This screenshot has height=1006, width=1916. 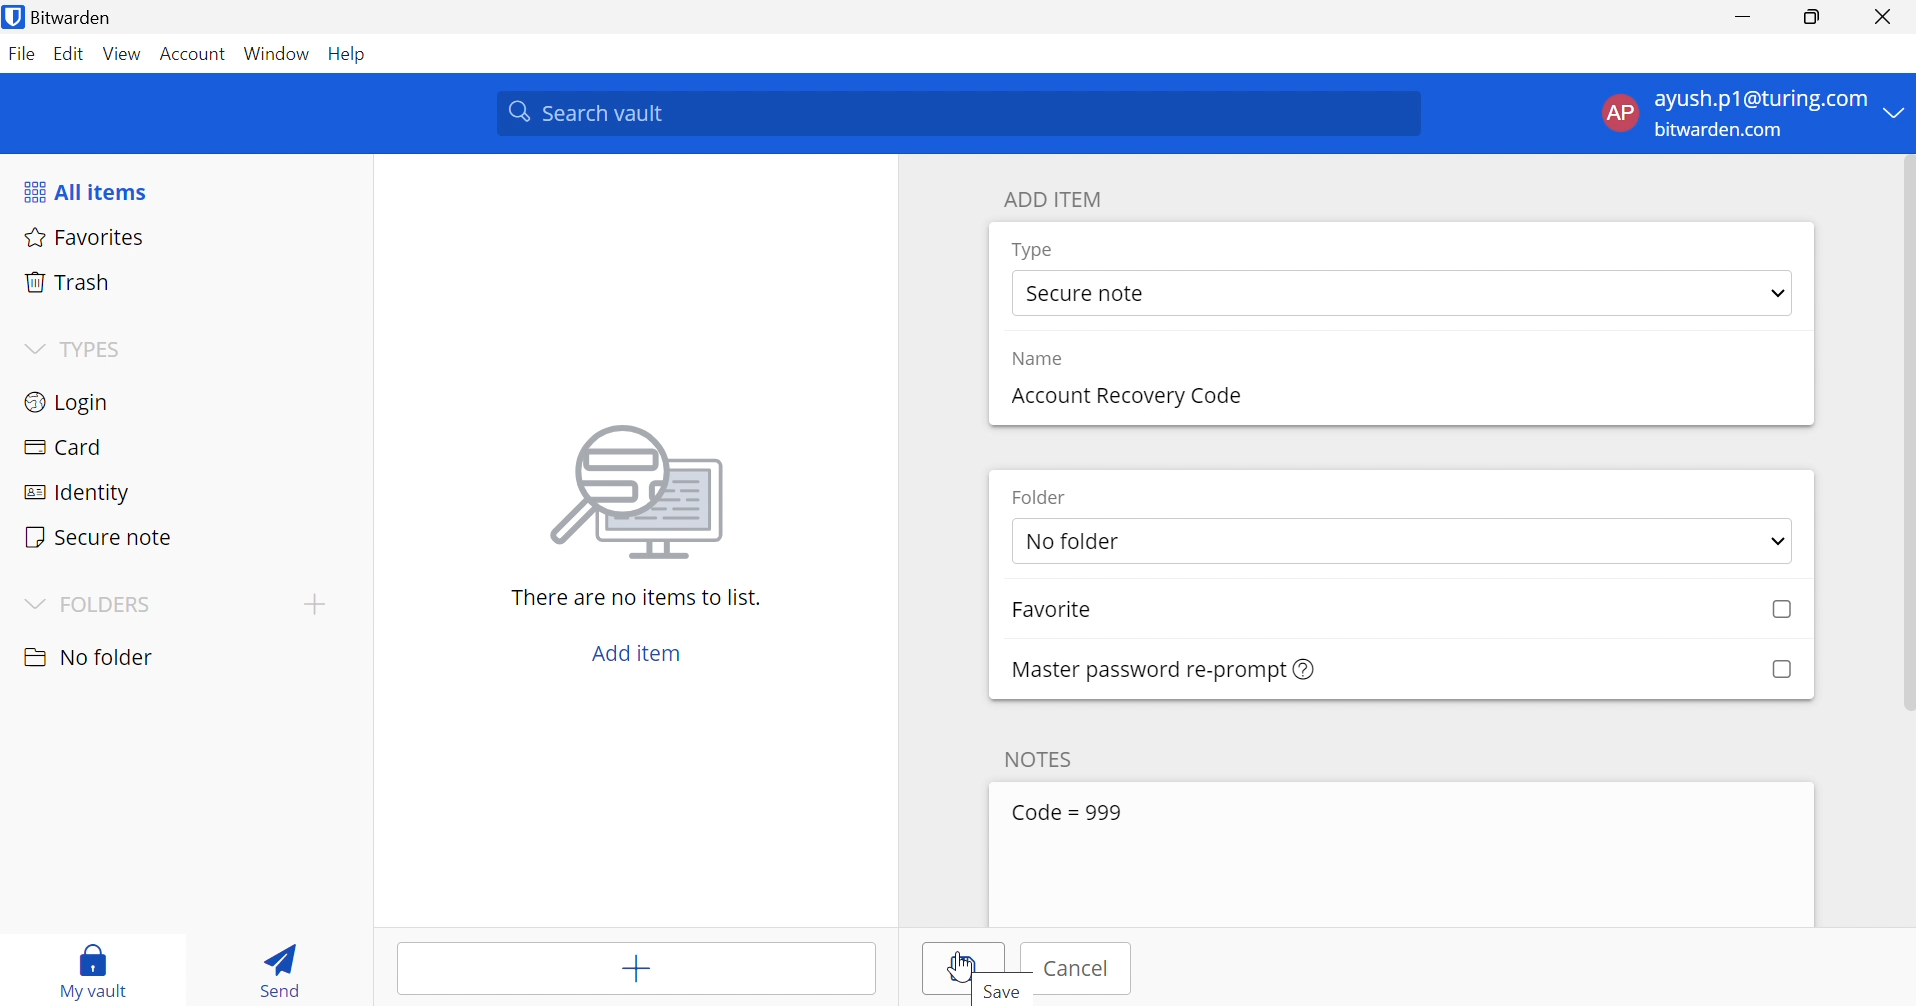 What do you see at coordinates (1034, 250) in the screenshot?
I see `Type` at bounding box center [1034, 250].